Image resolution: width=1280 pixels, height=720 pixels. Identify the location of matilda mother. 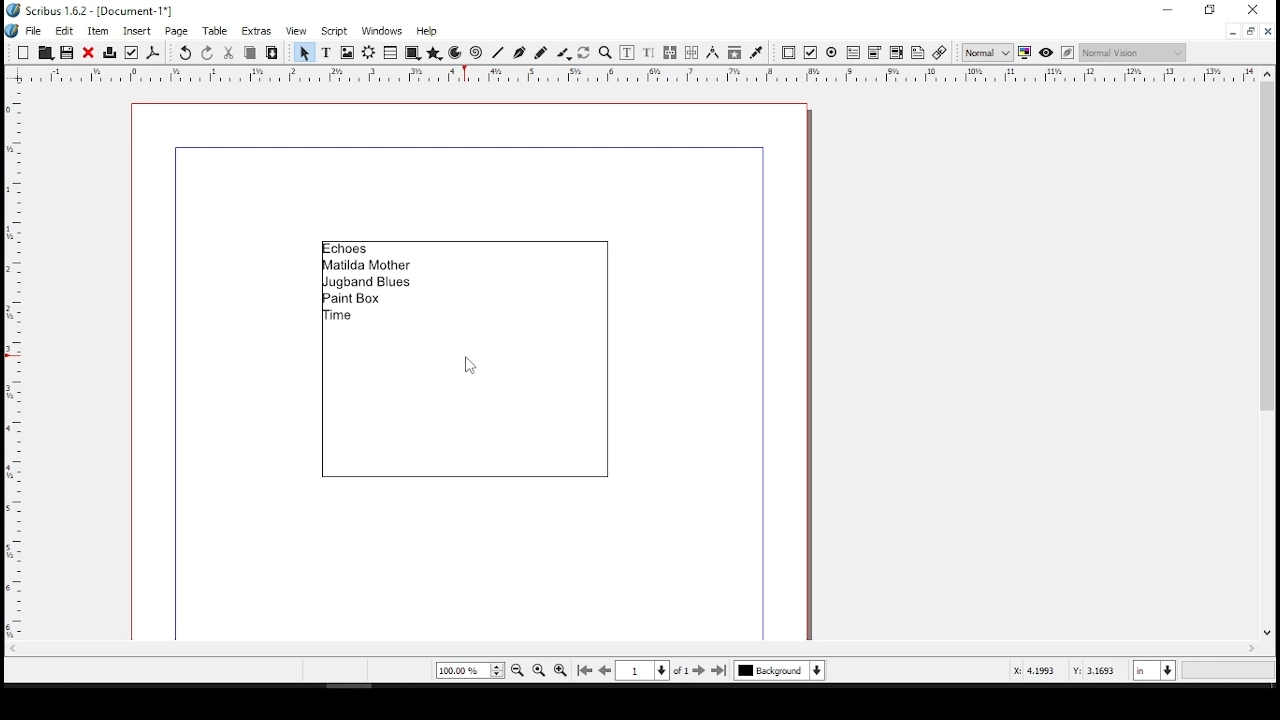
(367, 266).